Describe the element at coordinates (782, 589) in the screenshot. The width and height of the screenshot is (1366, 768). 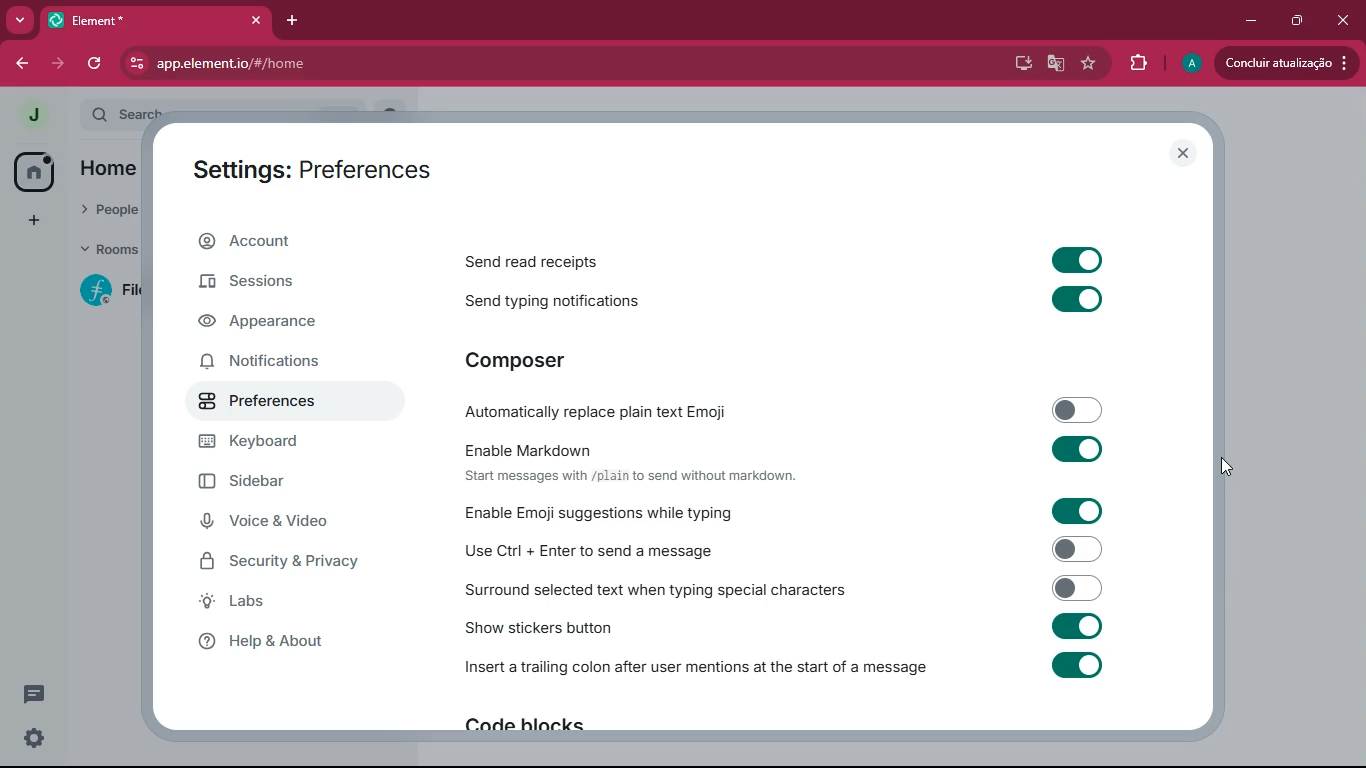
I see `Surround selected text when typing special characters` at that location.